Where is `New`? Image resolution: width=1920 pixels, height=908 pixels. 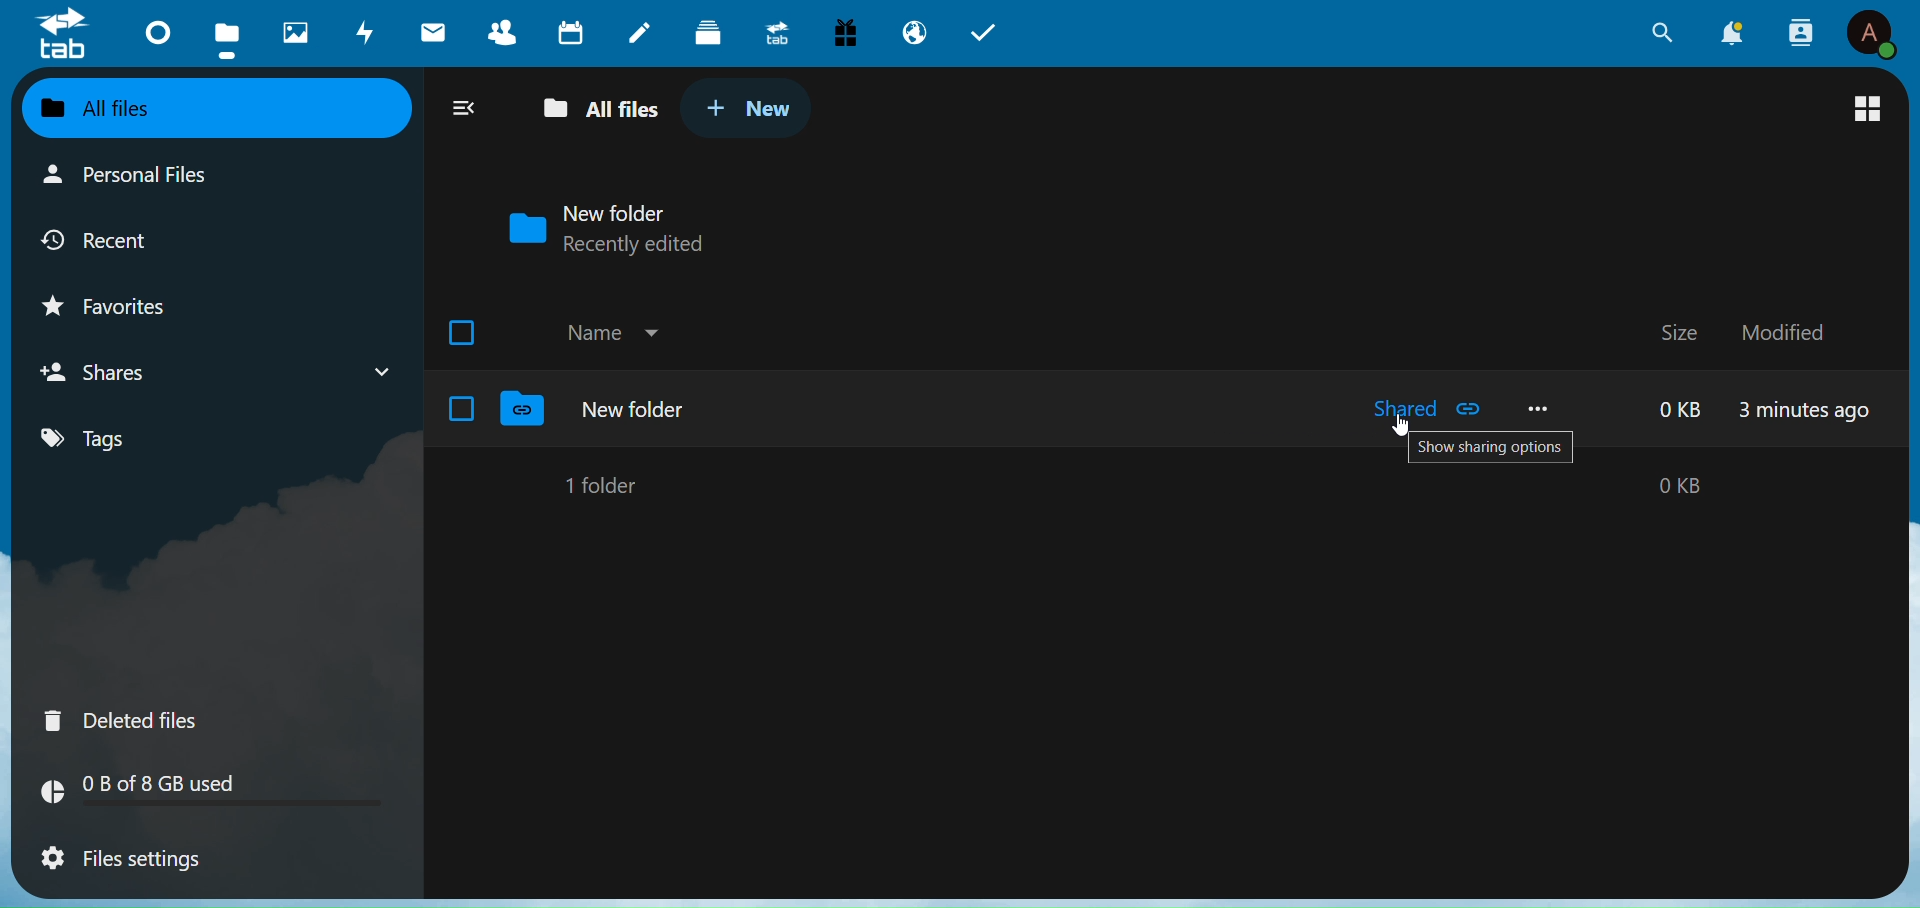
New is located at coordinates (750, 106).